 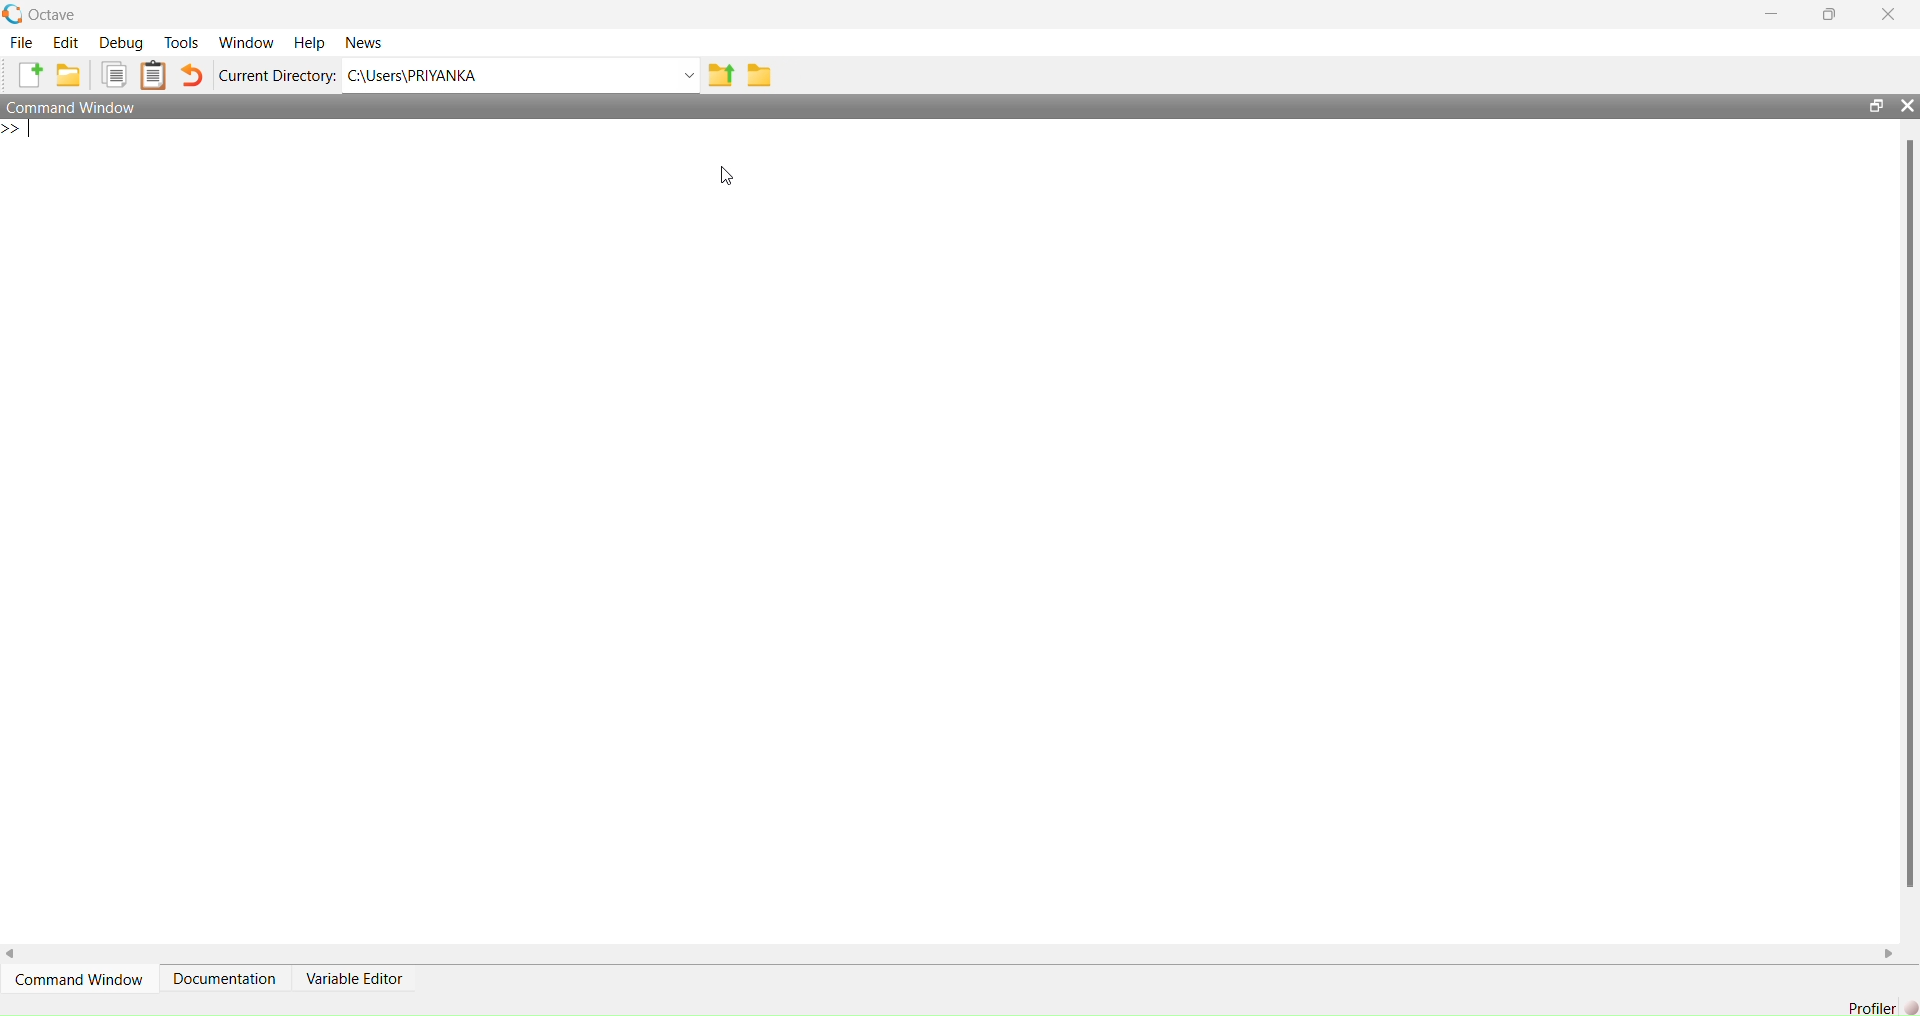 What do you see at coordinates (54, 15) in the screenshot?
I see `octave` at bounding box center [54, 15].